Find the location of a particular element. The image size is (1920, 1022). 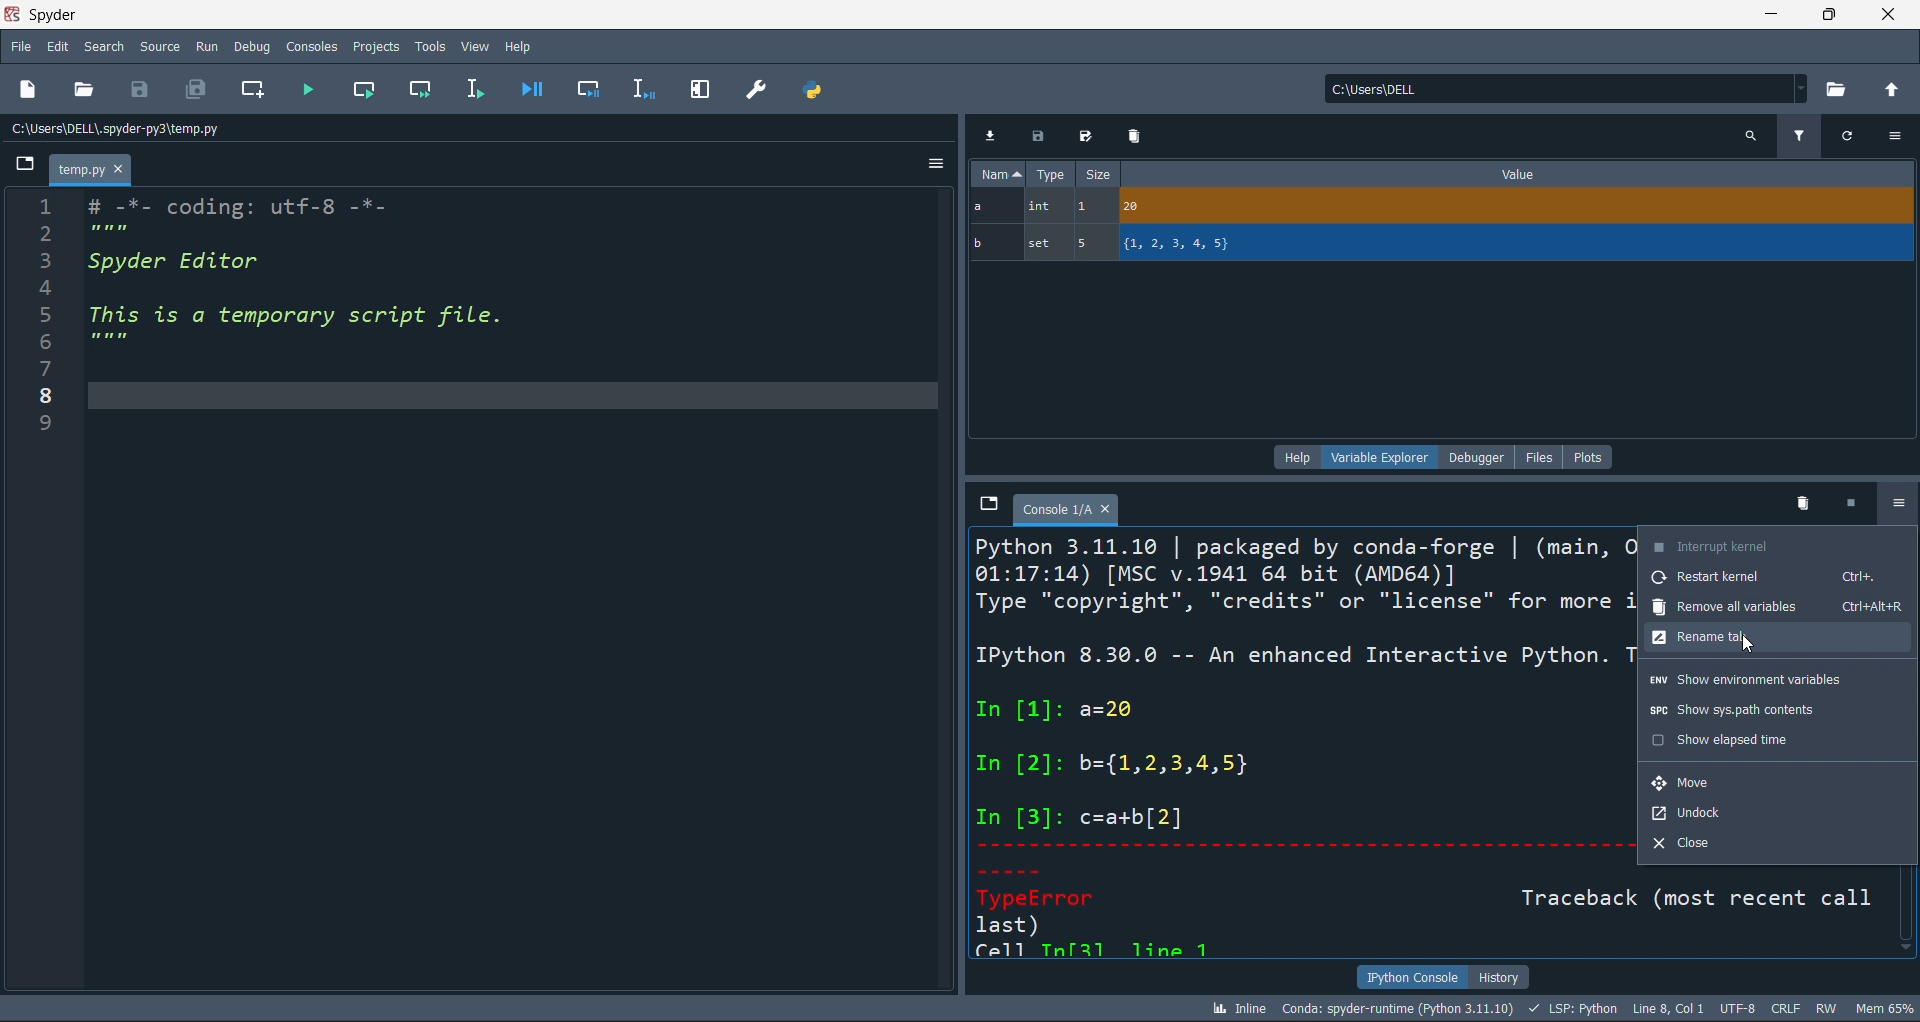

line number is located at coordinates (36, 596).